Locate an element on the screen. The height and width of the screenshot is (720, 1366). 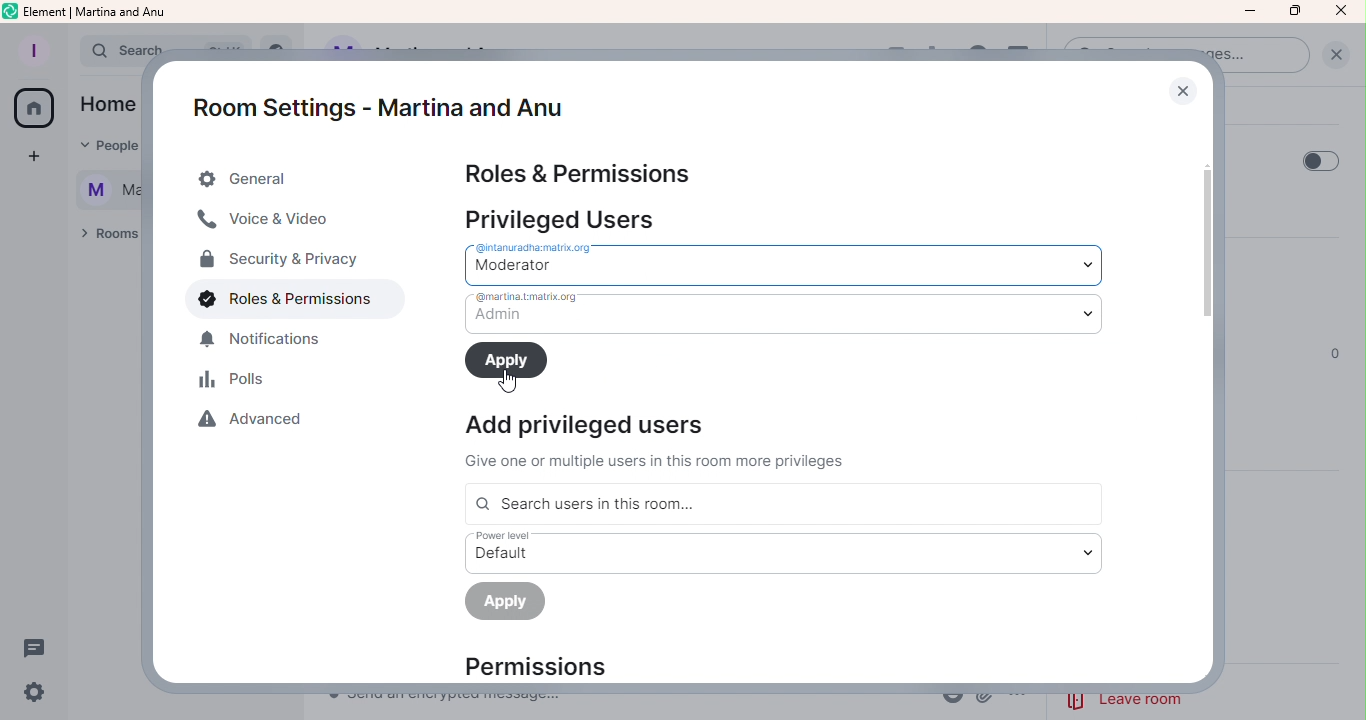
General is located at coordinates (285, 179).